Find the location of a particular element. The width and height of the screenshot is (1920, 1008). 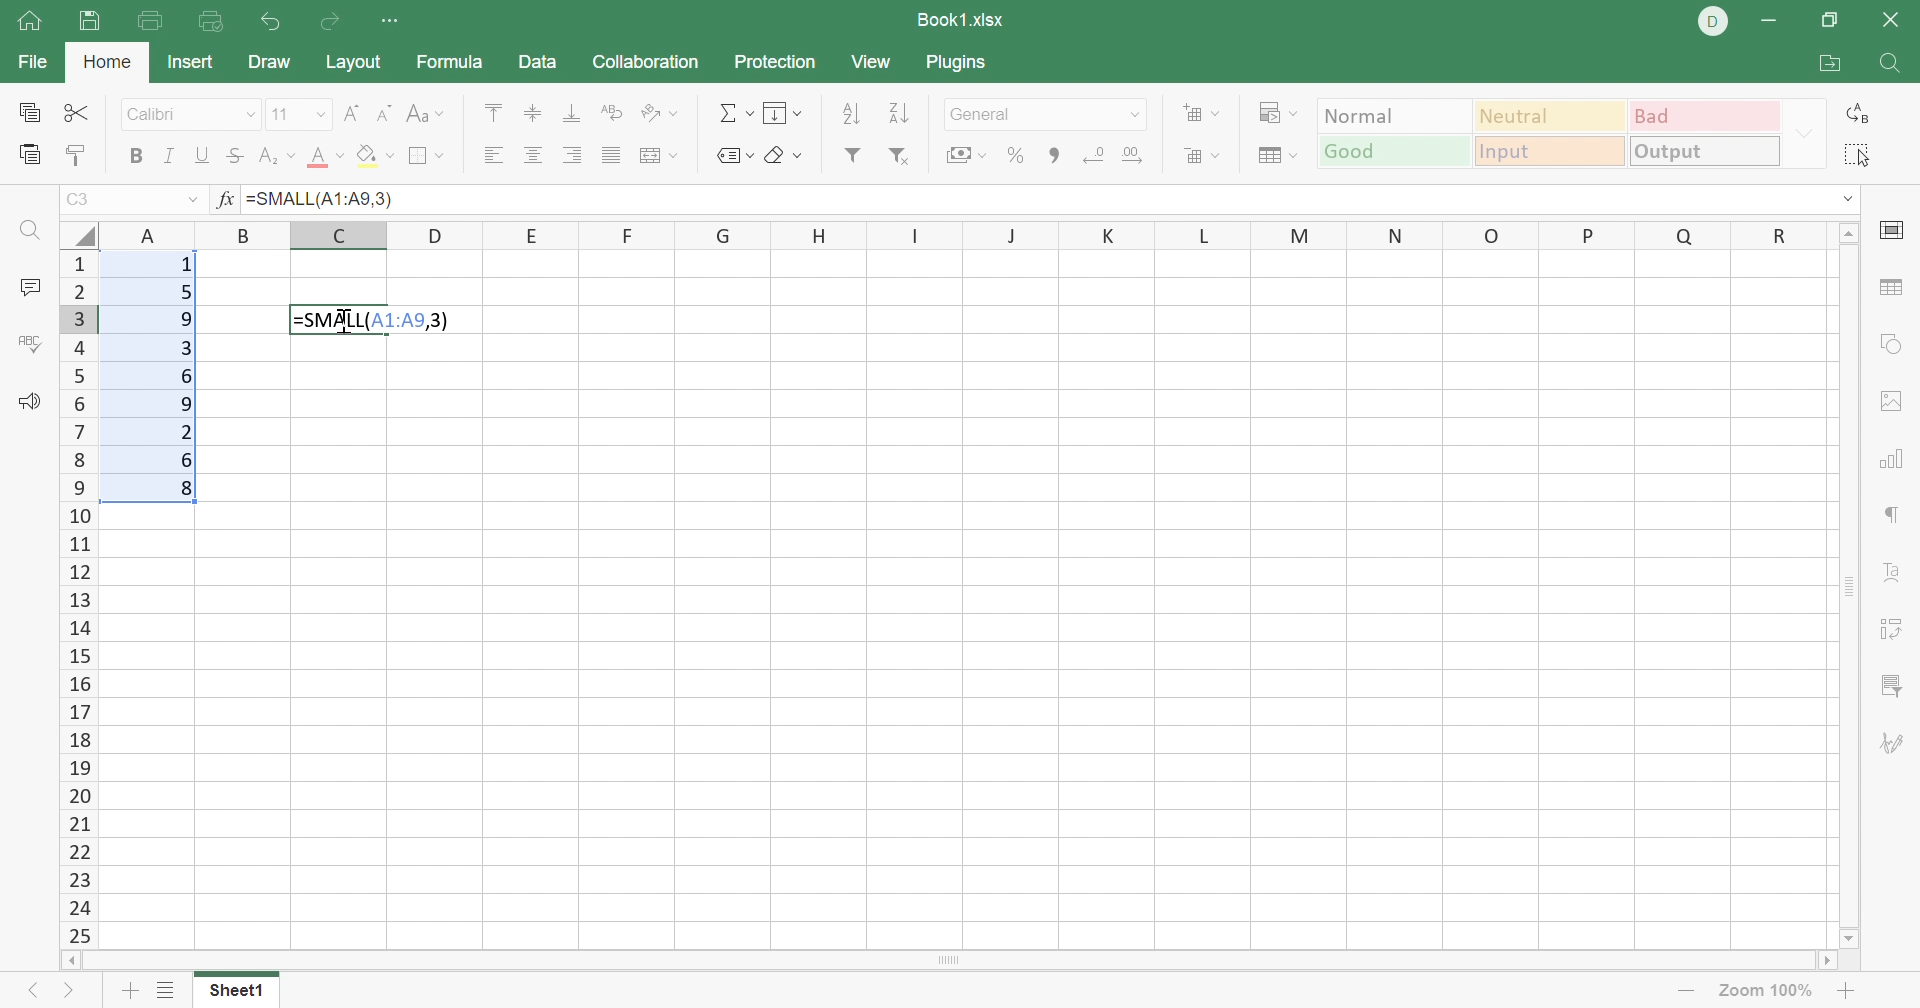

=SMALL(A1:A9,3) is located at coordinates (373, 321).